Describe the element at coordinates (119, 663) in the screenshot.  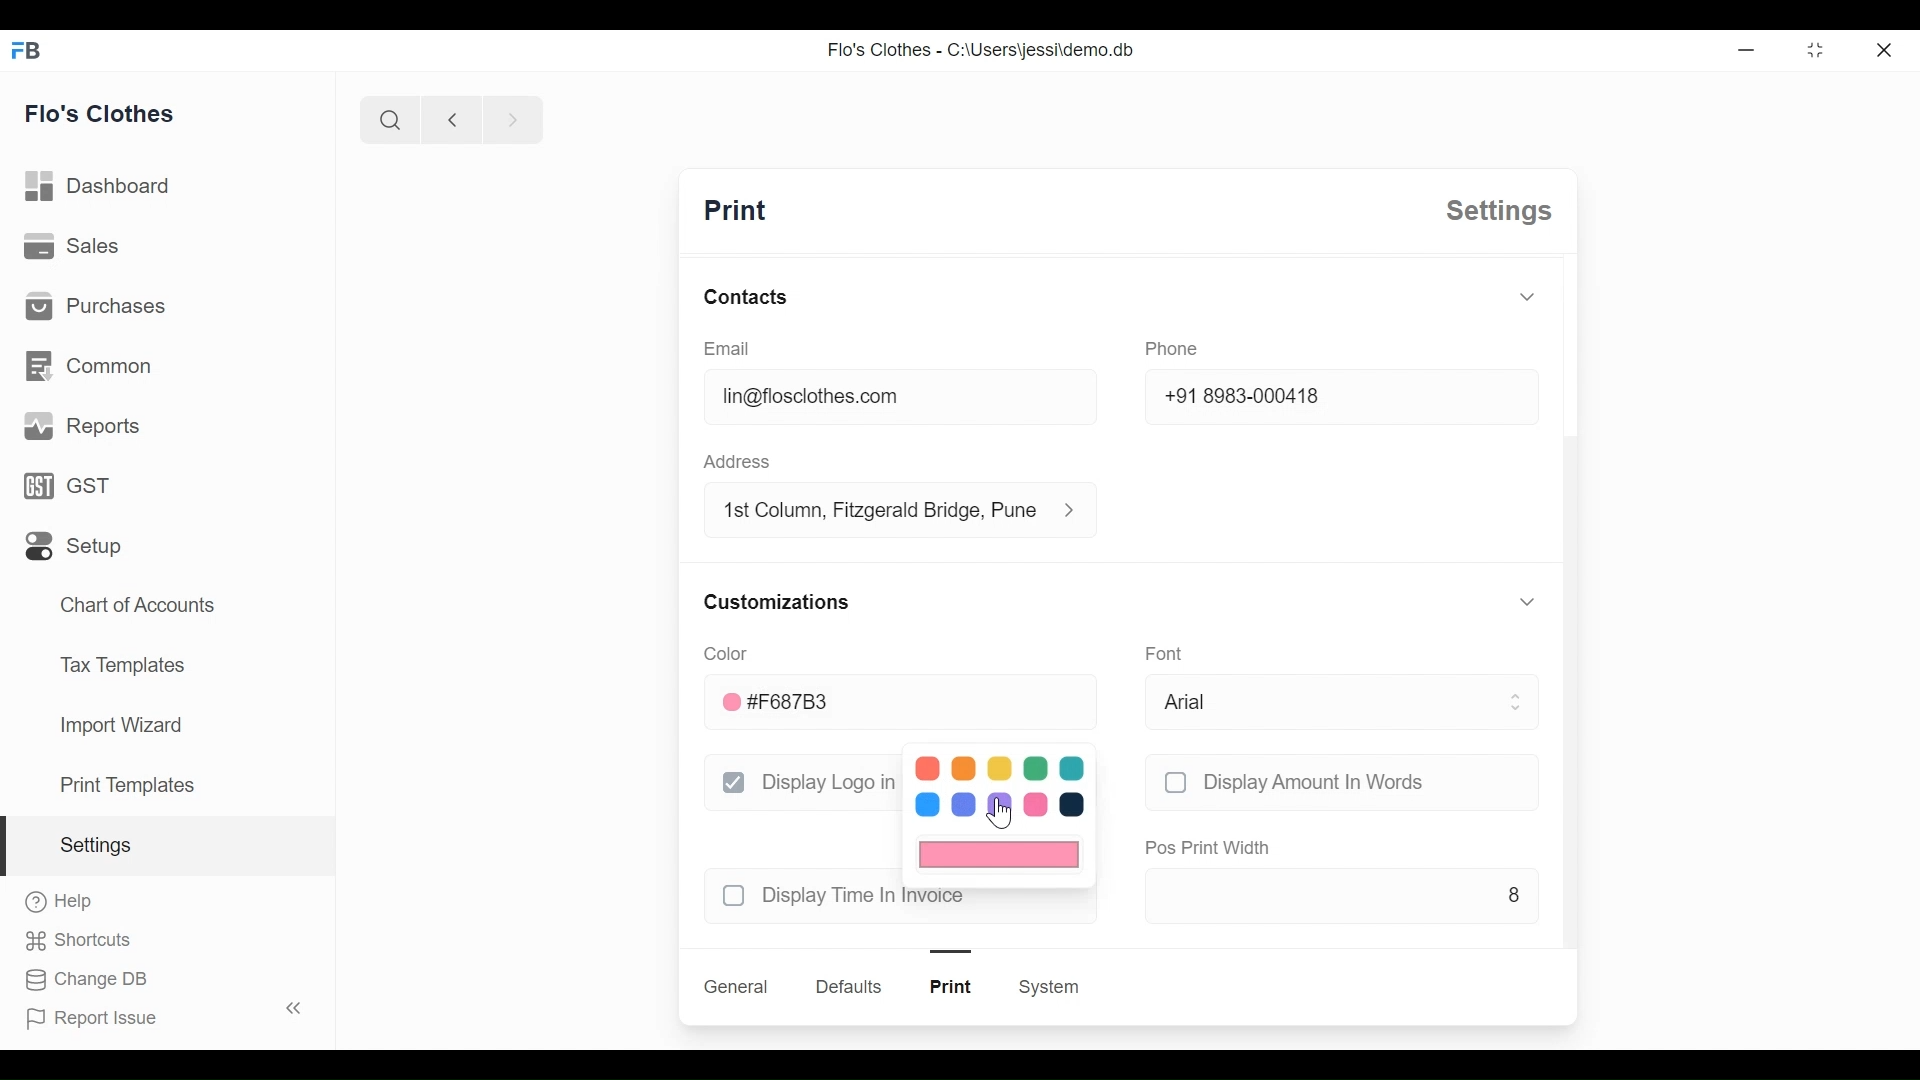
I see `tax templates` at that location.